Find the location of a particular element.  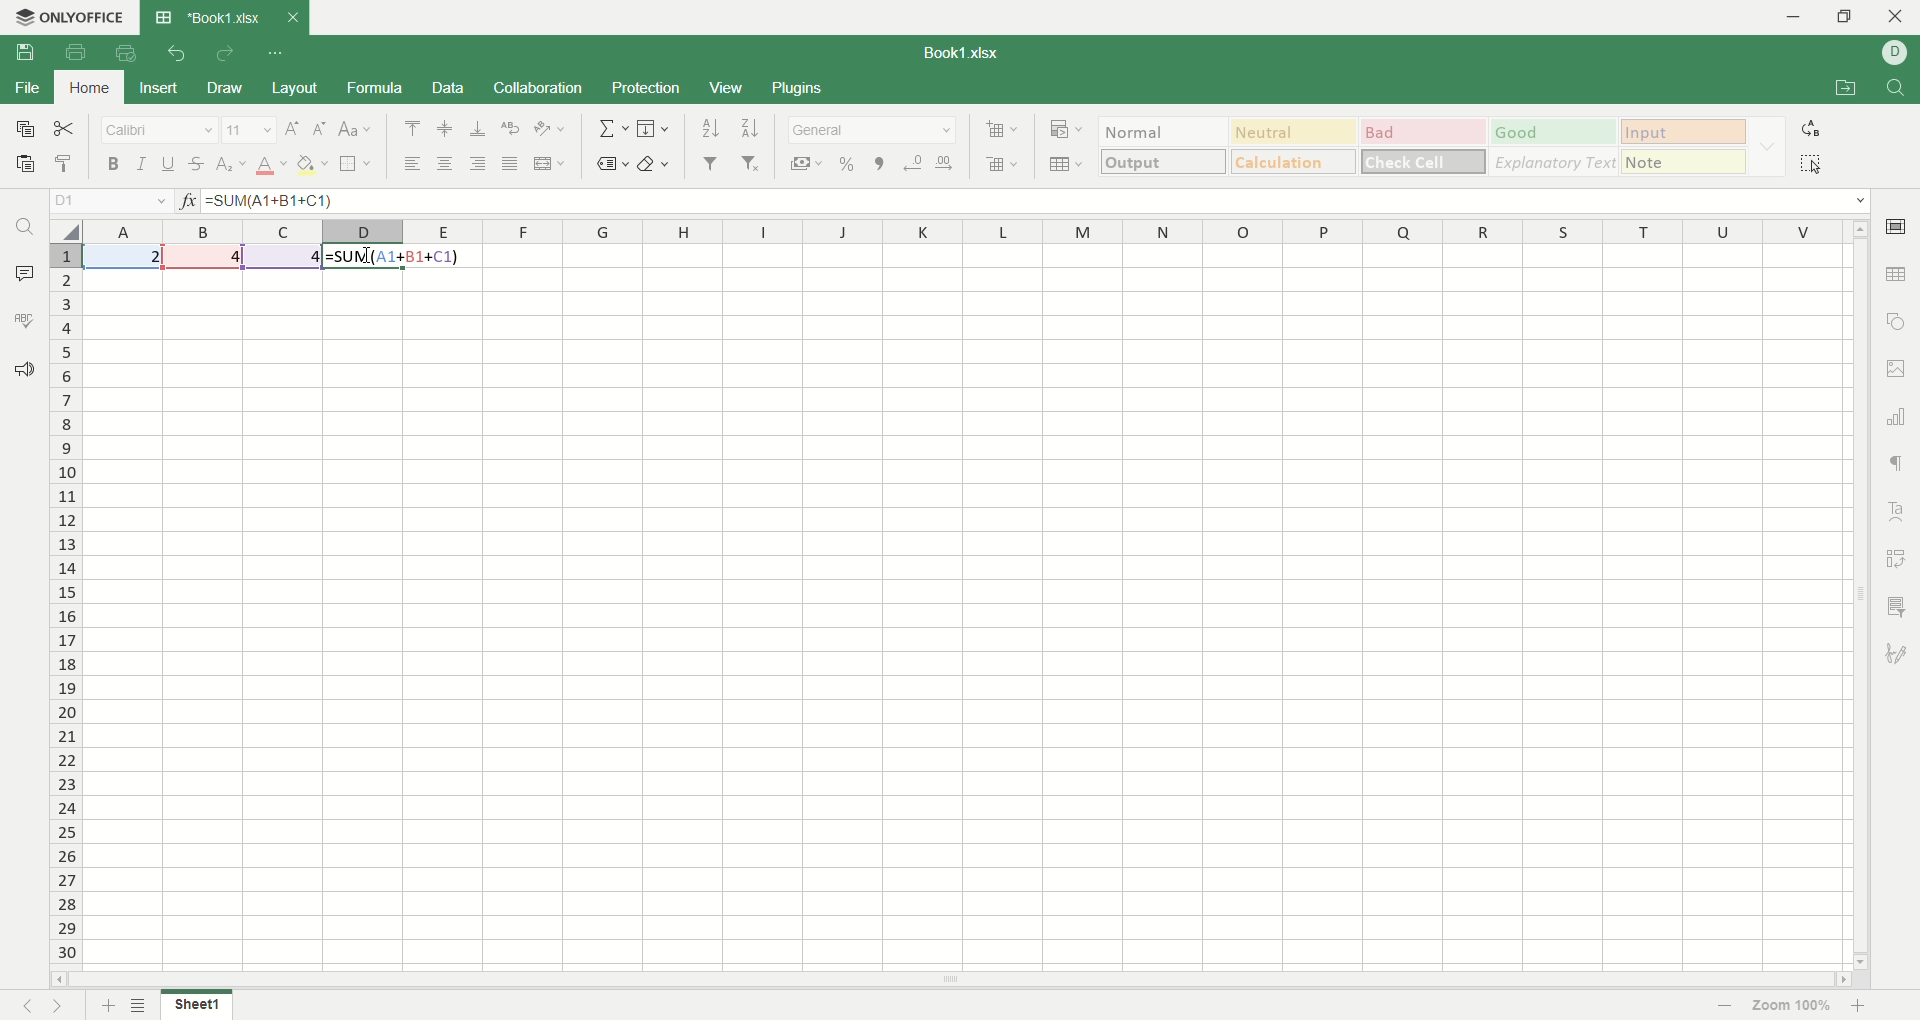

formula is located at coordinates (394, 258).